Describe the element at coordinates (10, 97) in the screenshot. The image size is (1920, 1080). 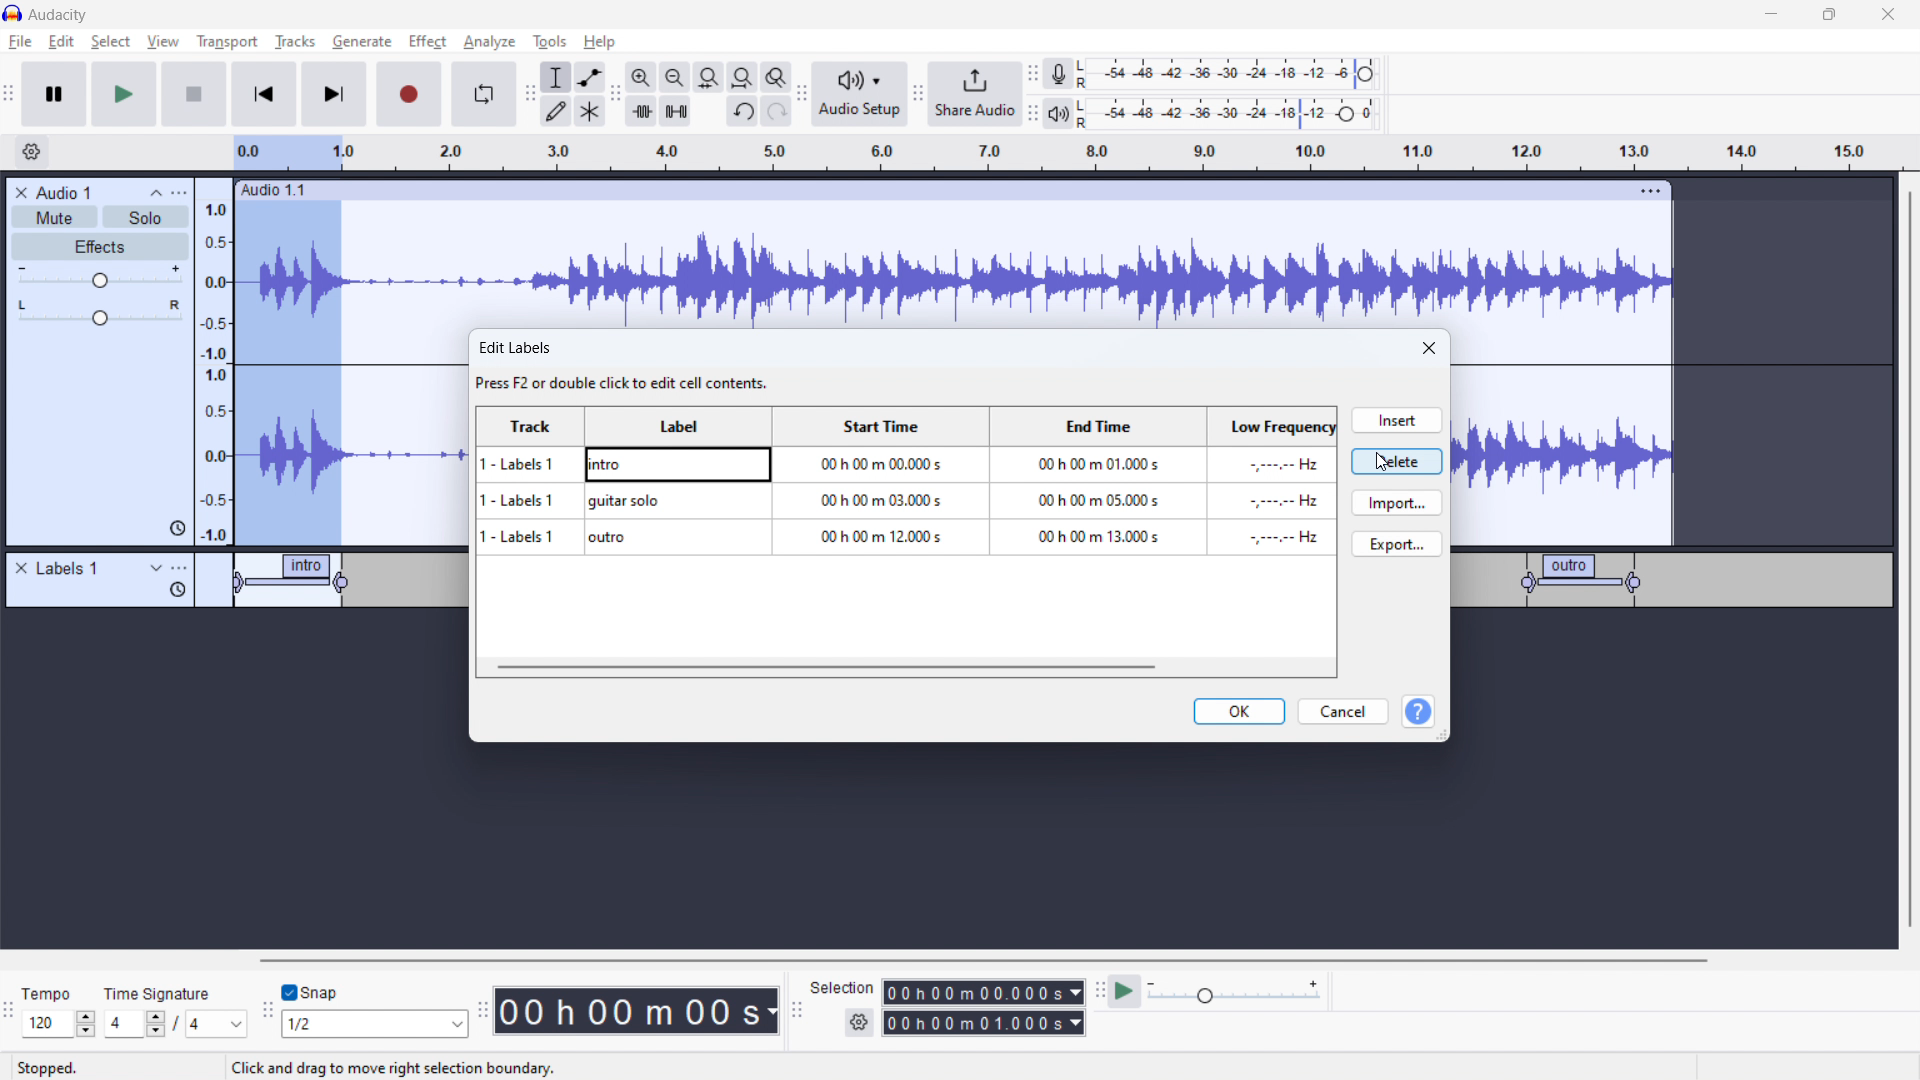
I see `transport toolbar` at that location.